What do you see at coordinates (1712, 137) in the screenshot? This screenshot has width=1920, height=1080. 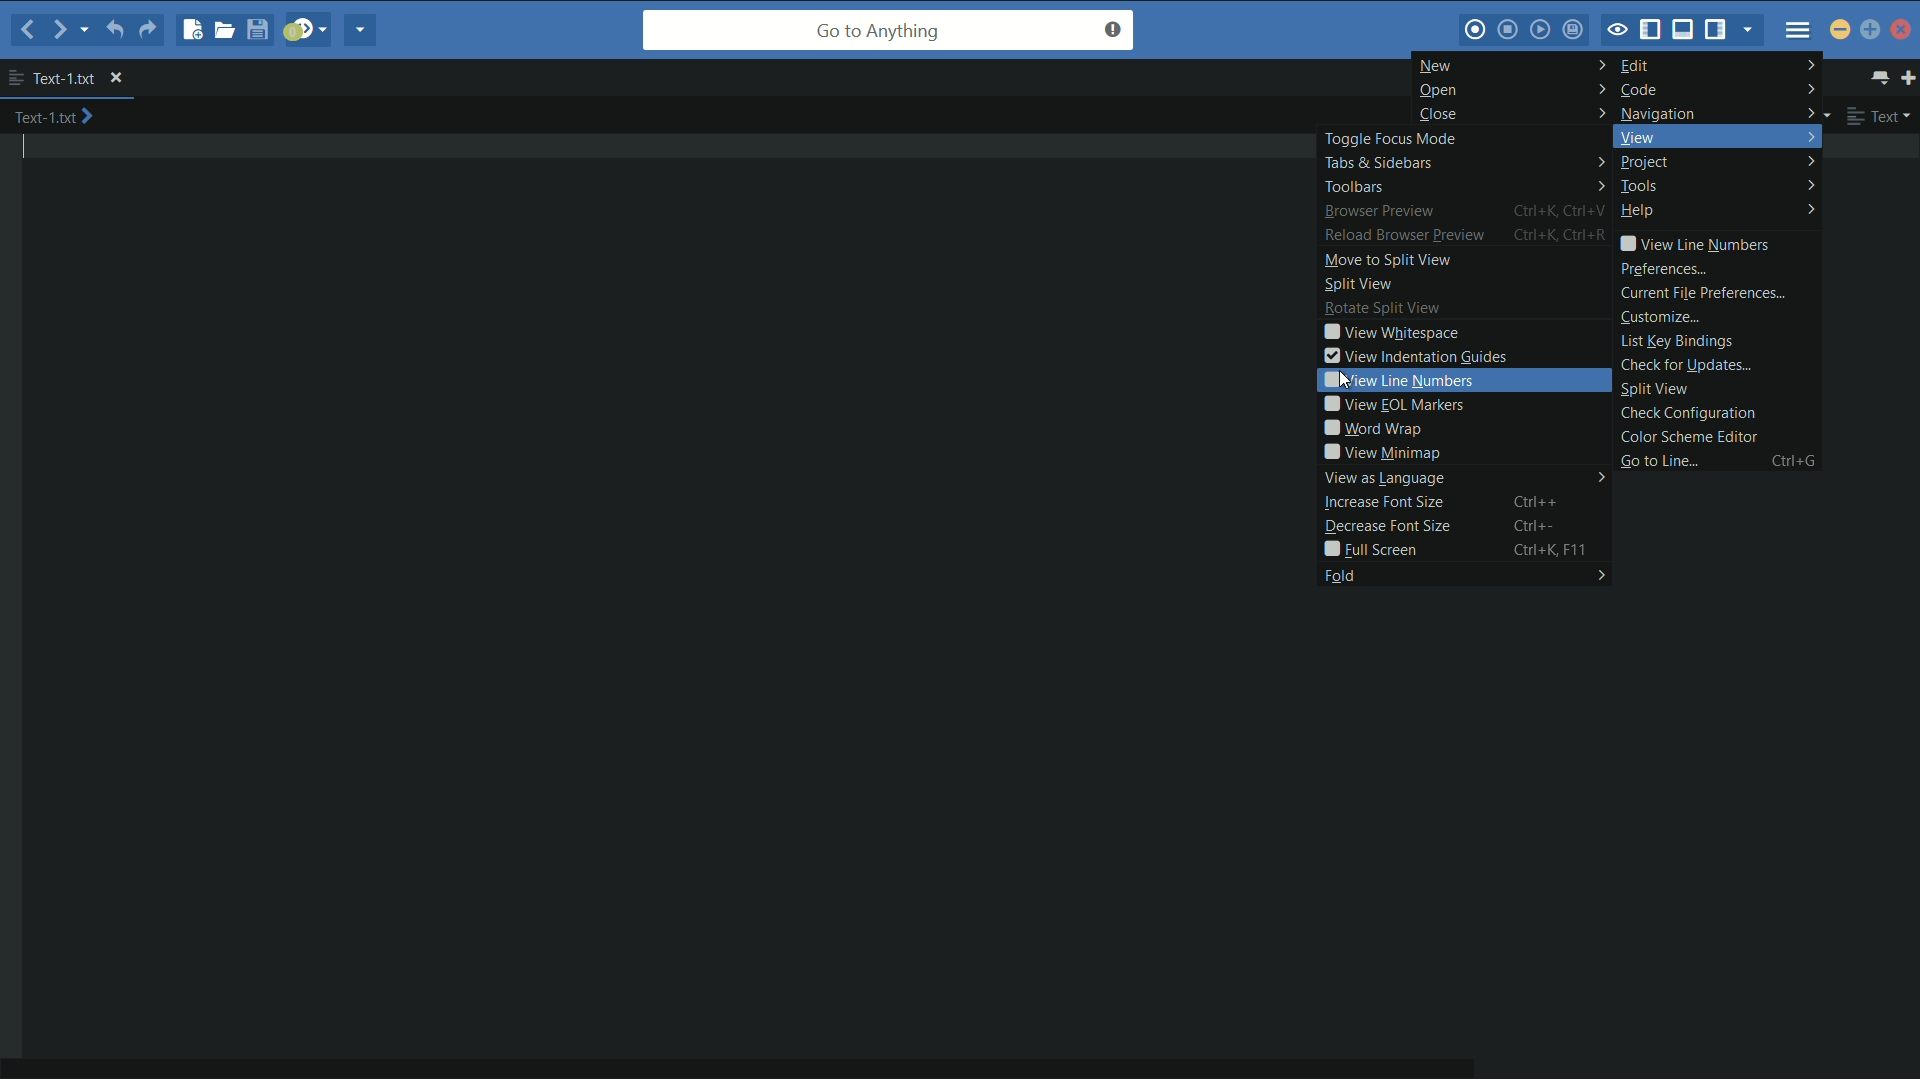 I see `view` at bounding box center [1712, 137].